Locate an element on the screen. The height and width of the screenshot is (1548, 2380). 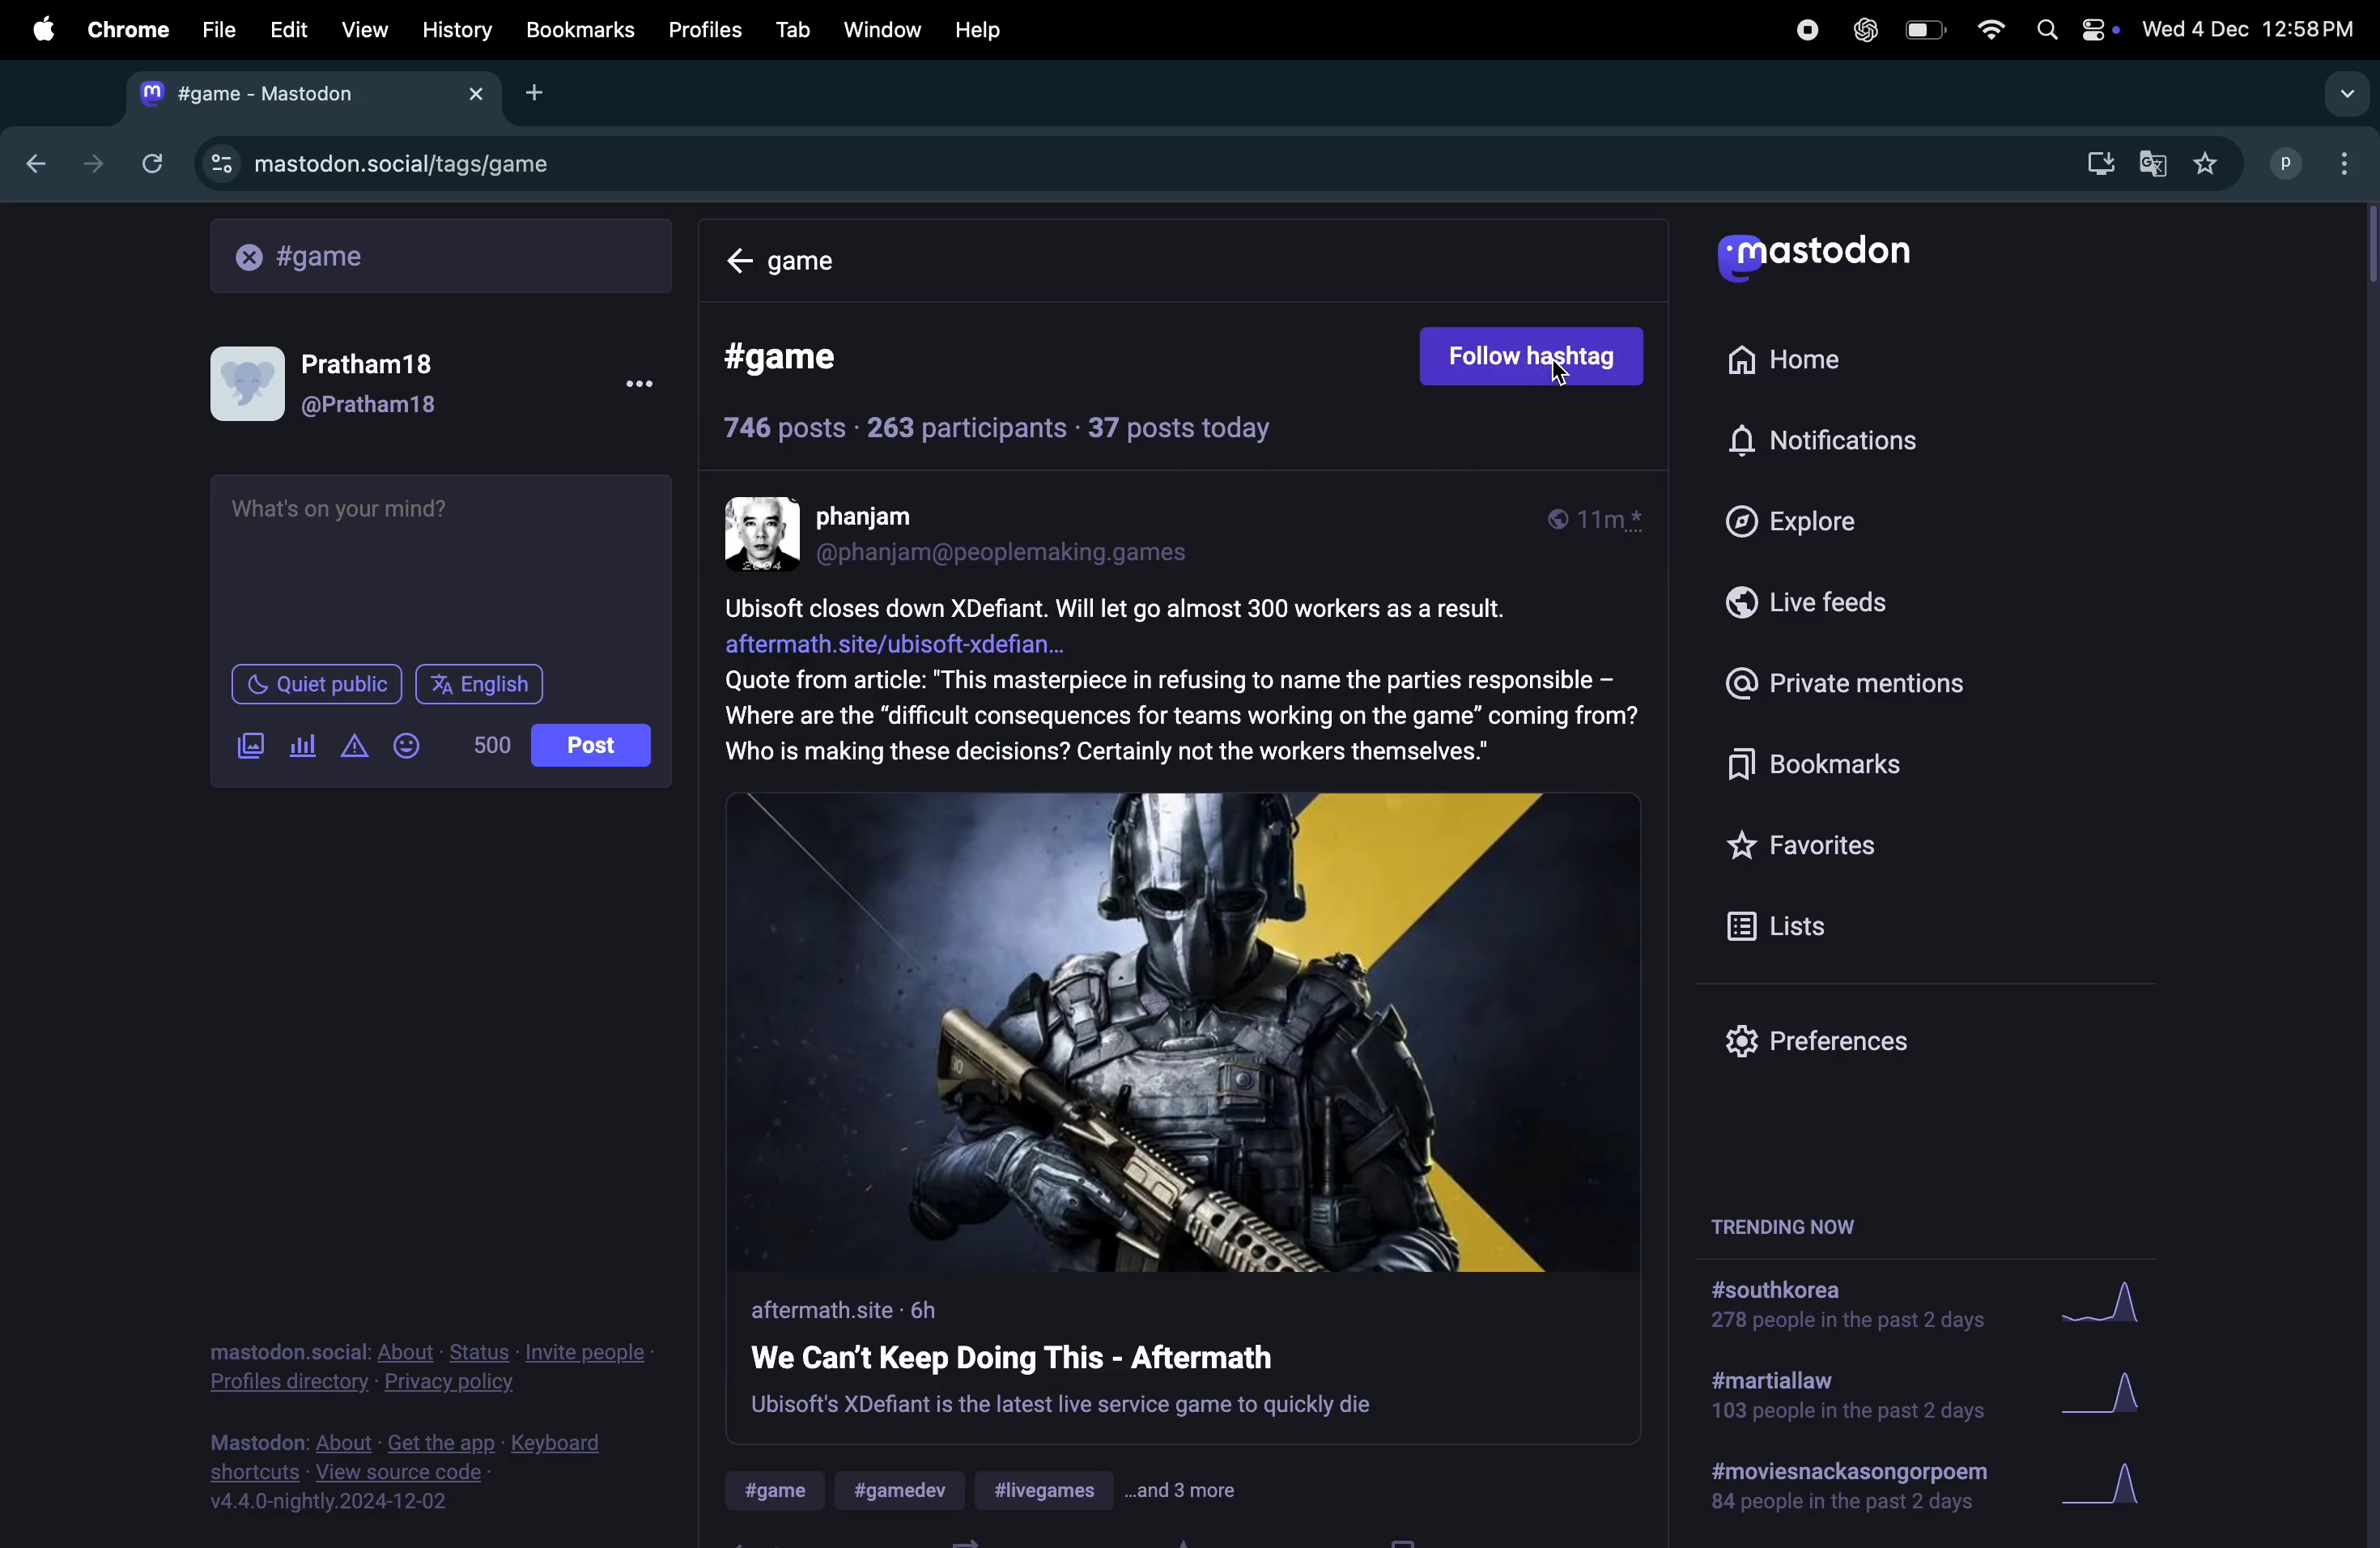
#moviesand poem is located at coordinates (1852, 1491).